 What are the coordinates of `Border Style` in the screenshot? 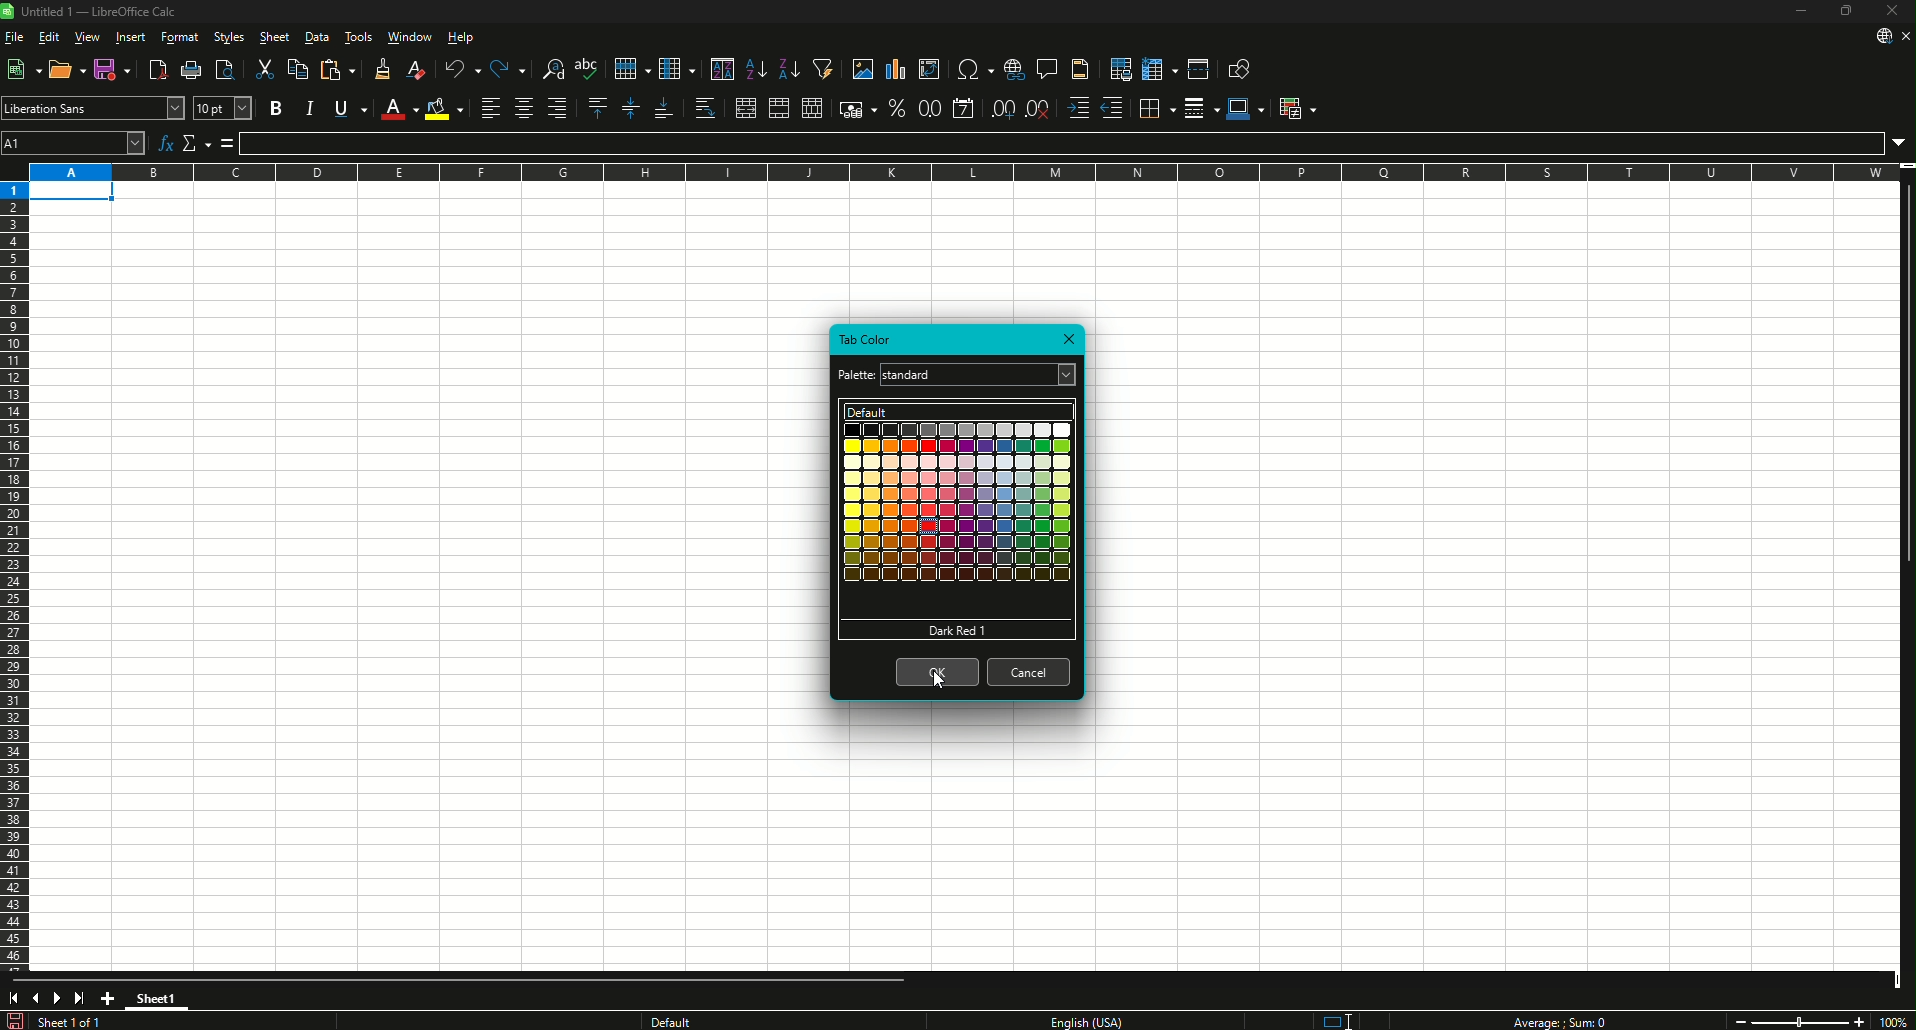 It's located at (1201, 109).